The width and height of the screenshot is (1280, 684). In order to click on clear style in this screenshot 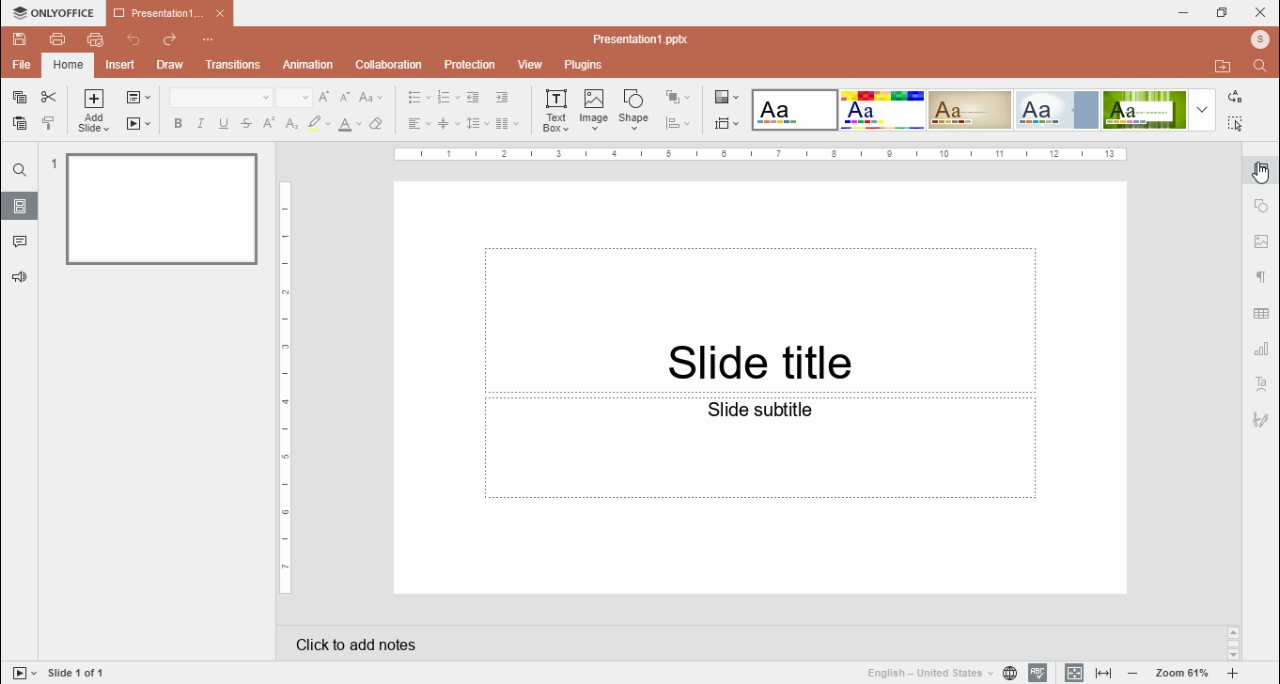, I will do `click(376, 124)`.